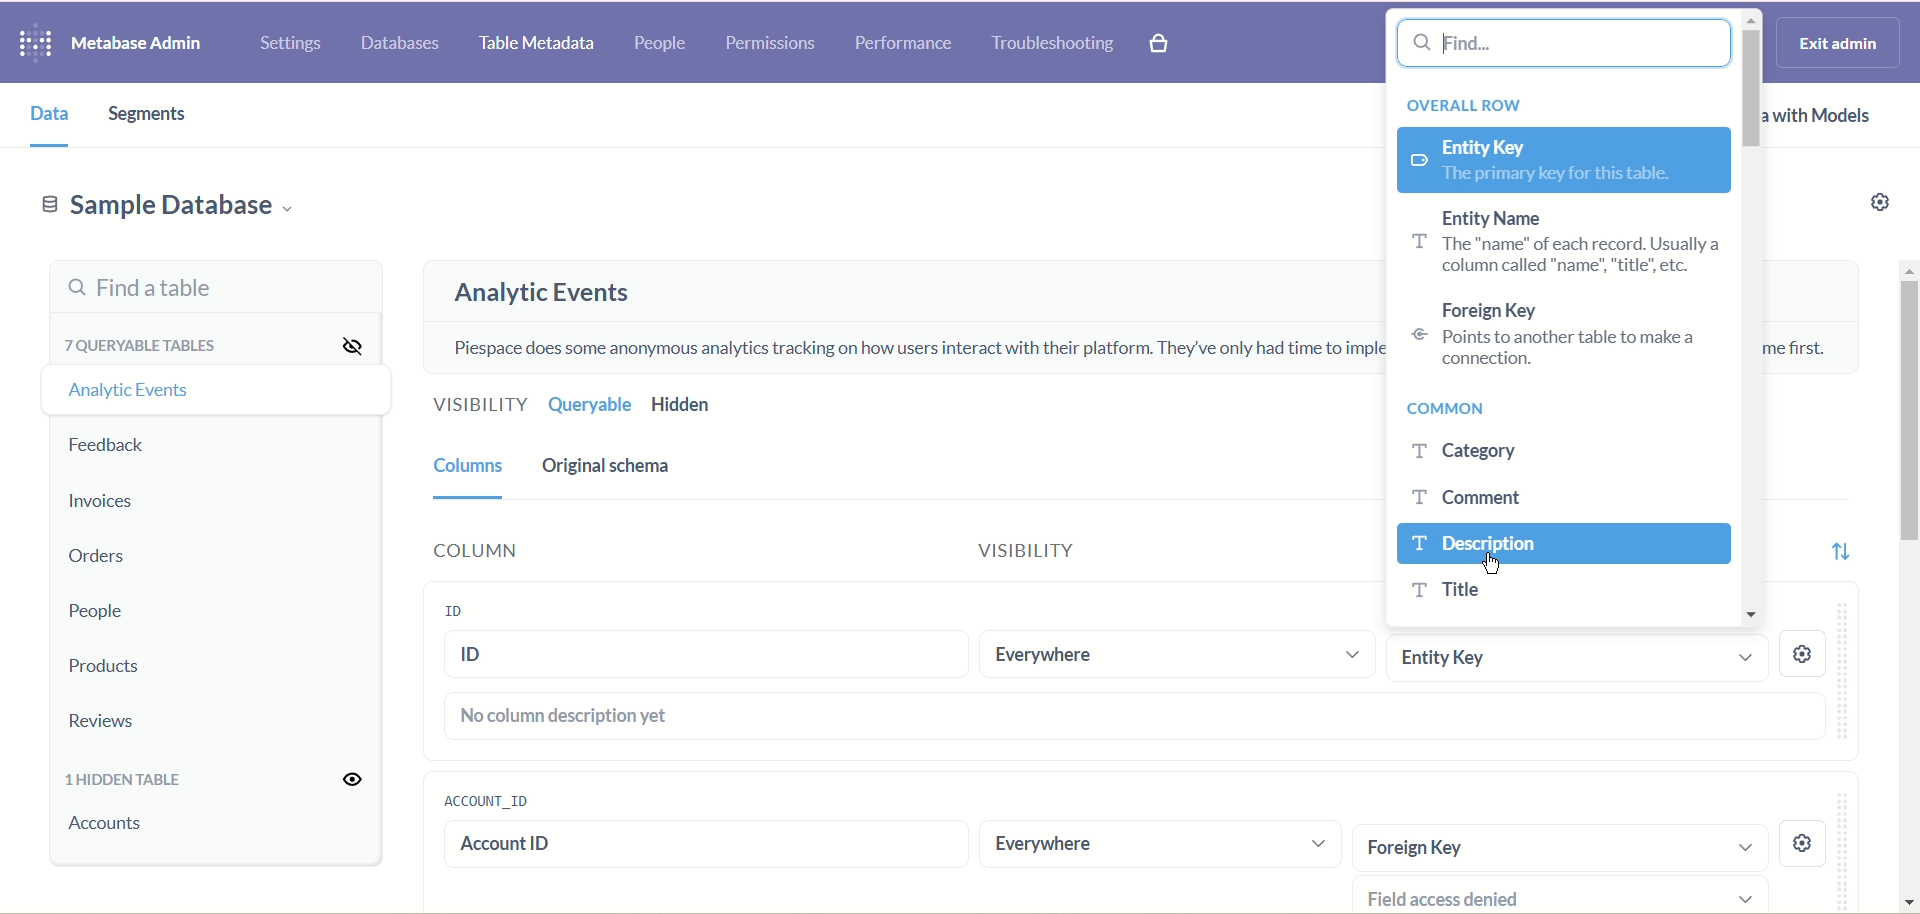 The height and width of the screenshot is (914, 1920). I want to click on field access denied, so click(1569, 895).